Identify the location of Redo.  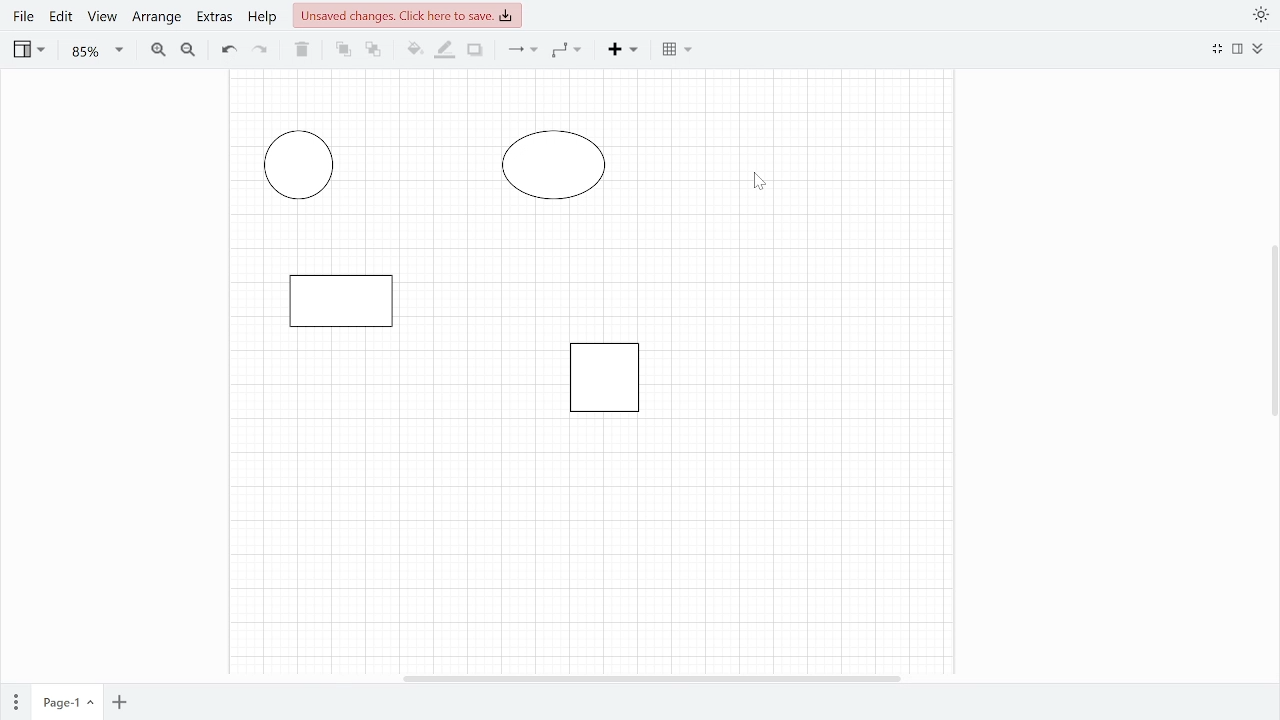
(262, 51).